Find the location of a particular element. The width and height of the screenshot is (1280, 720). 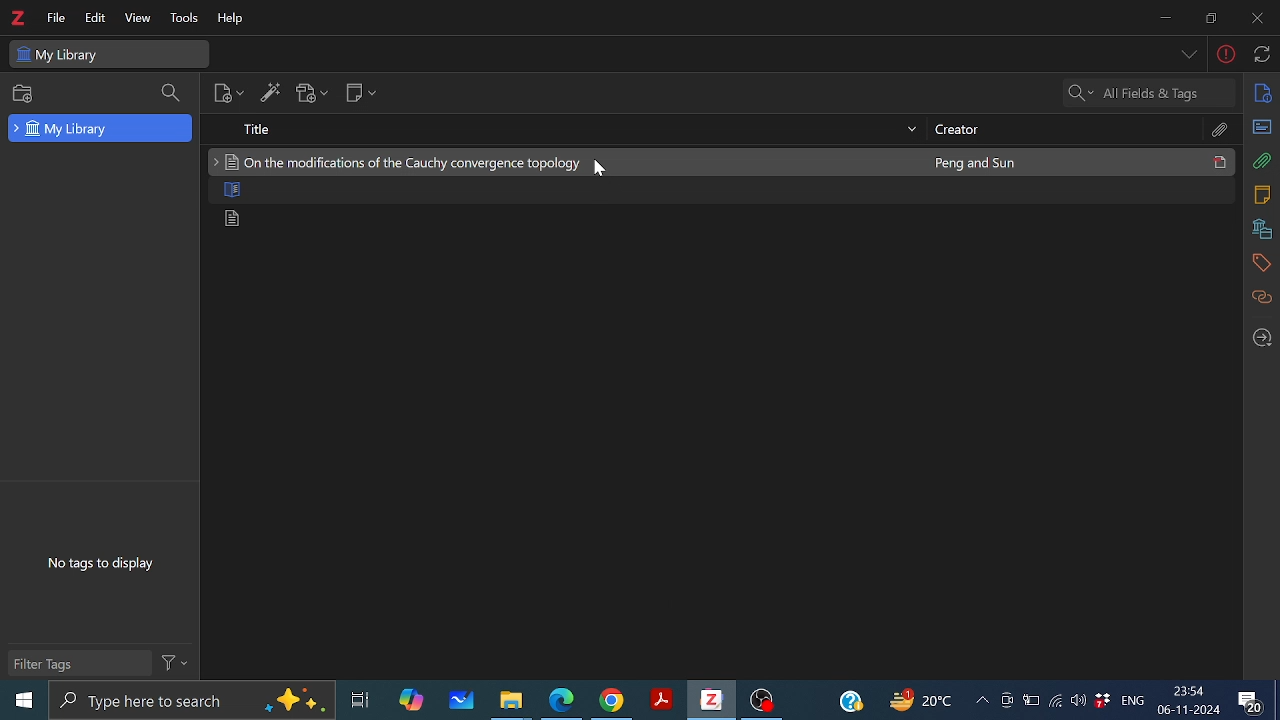

Filter options is located at coordinates (175, 664).